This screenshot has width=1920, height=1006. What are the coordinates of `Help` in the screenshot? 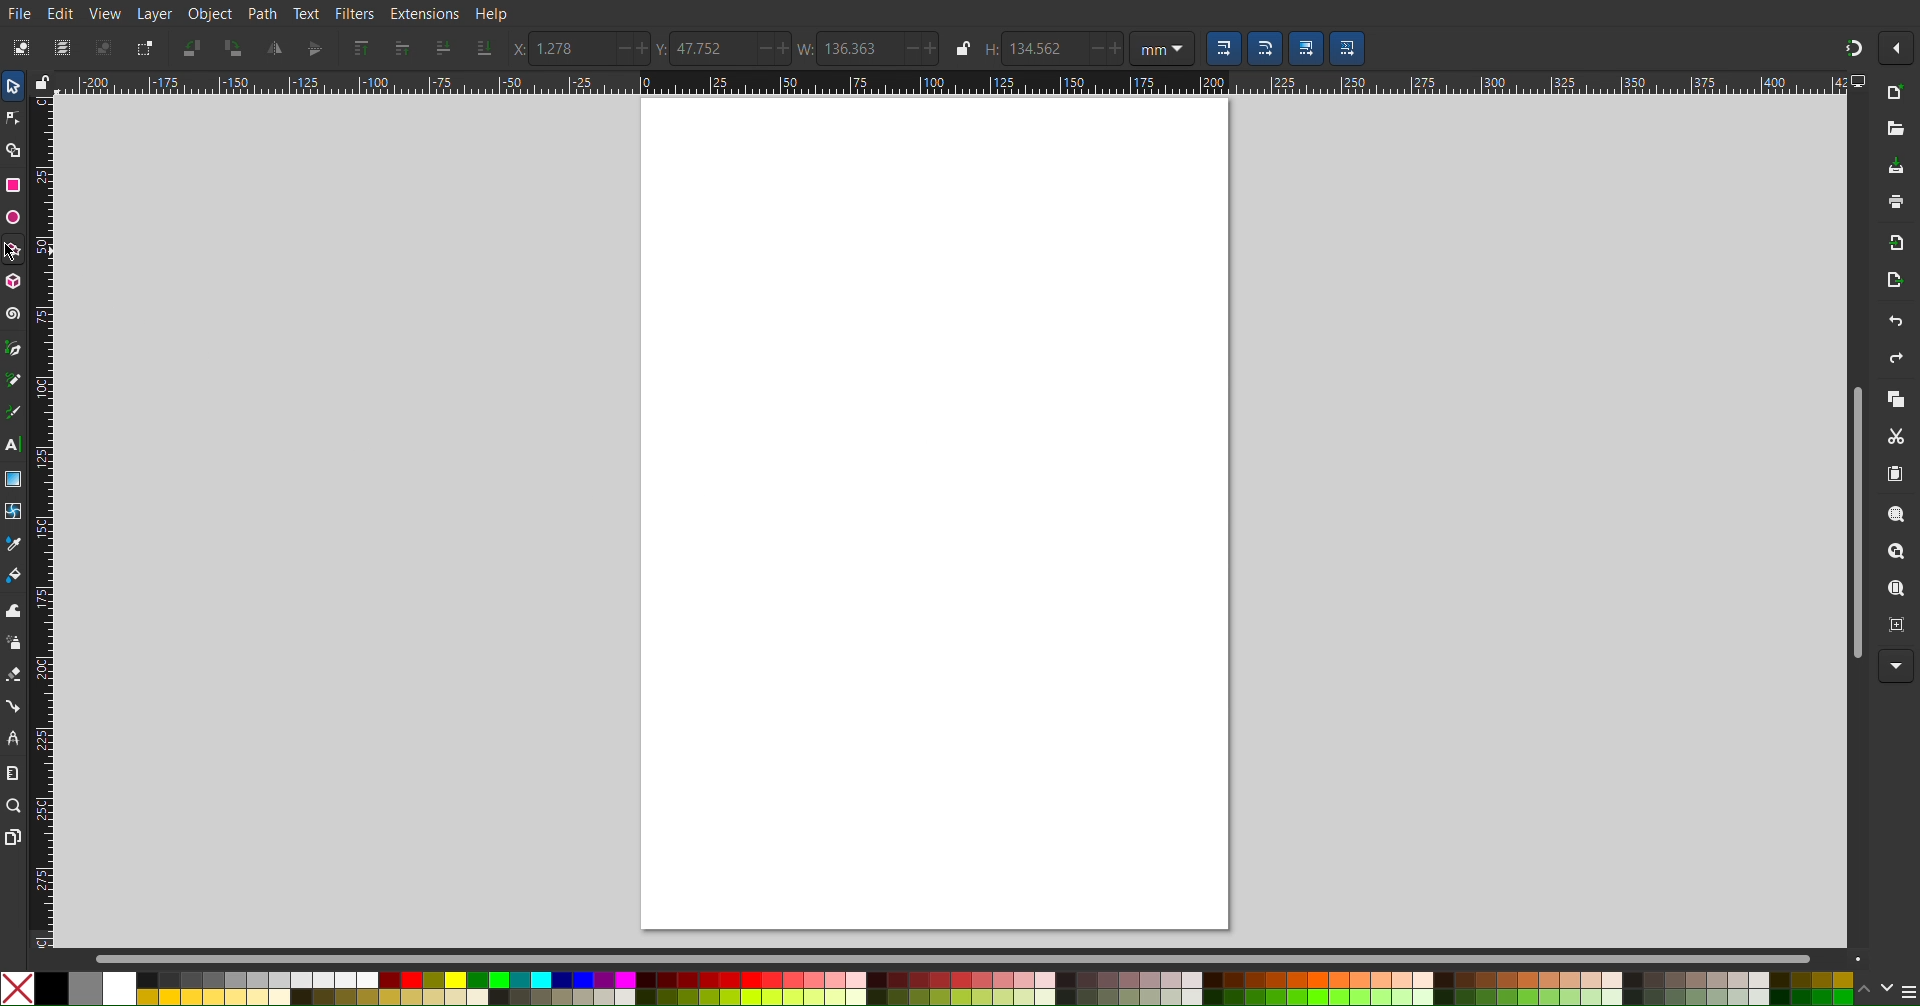 It's located at (493, 13).